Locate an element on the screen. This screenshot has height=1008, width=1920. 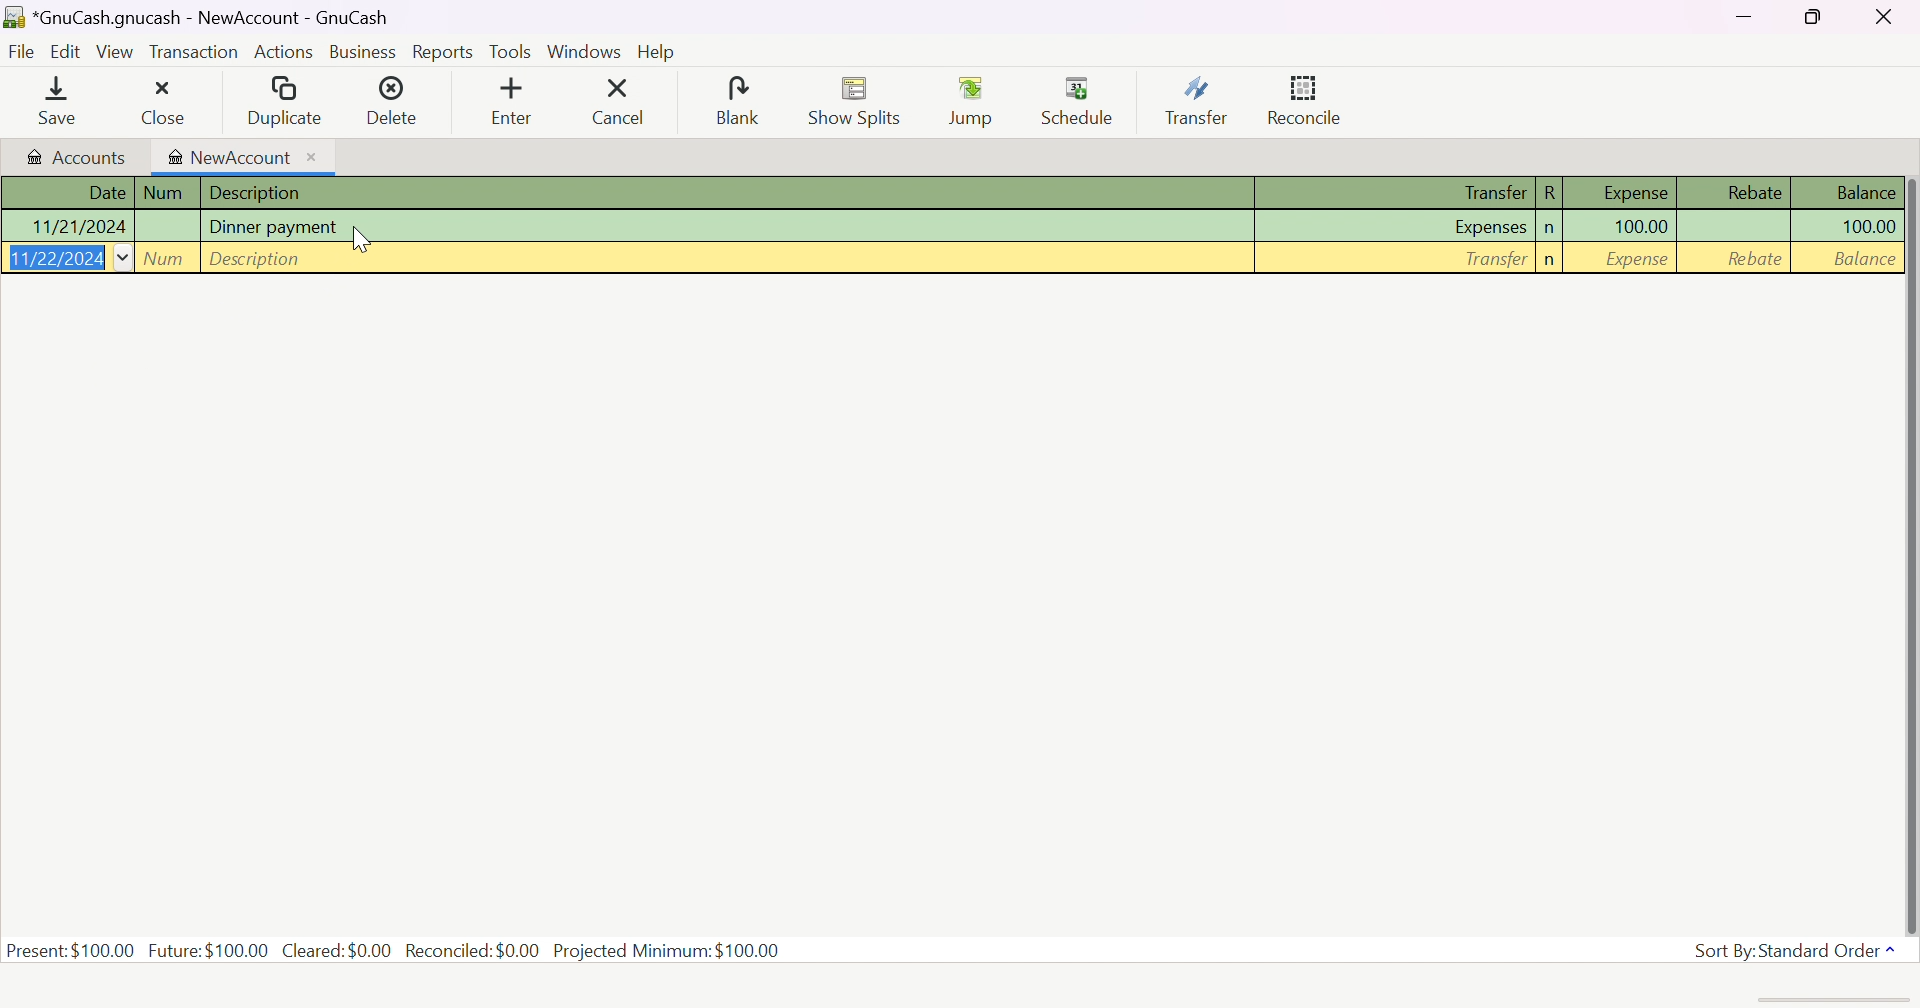
Expense is located at coordinates (1634, 192).